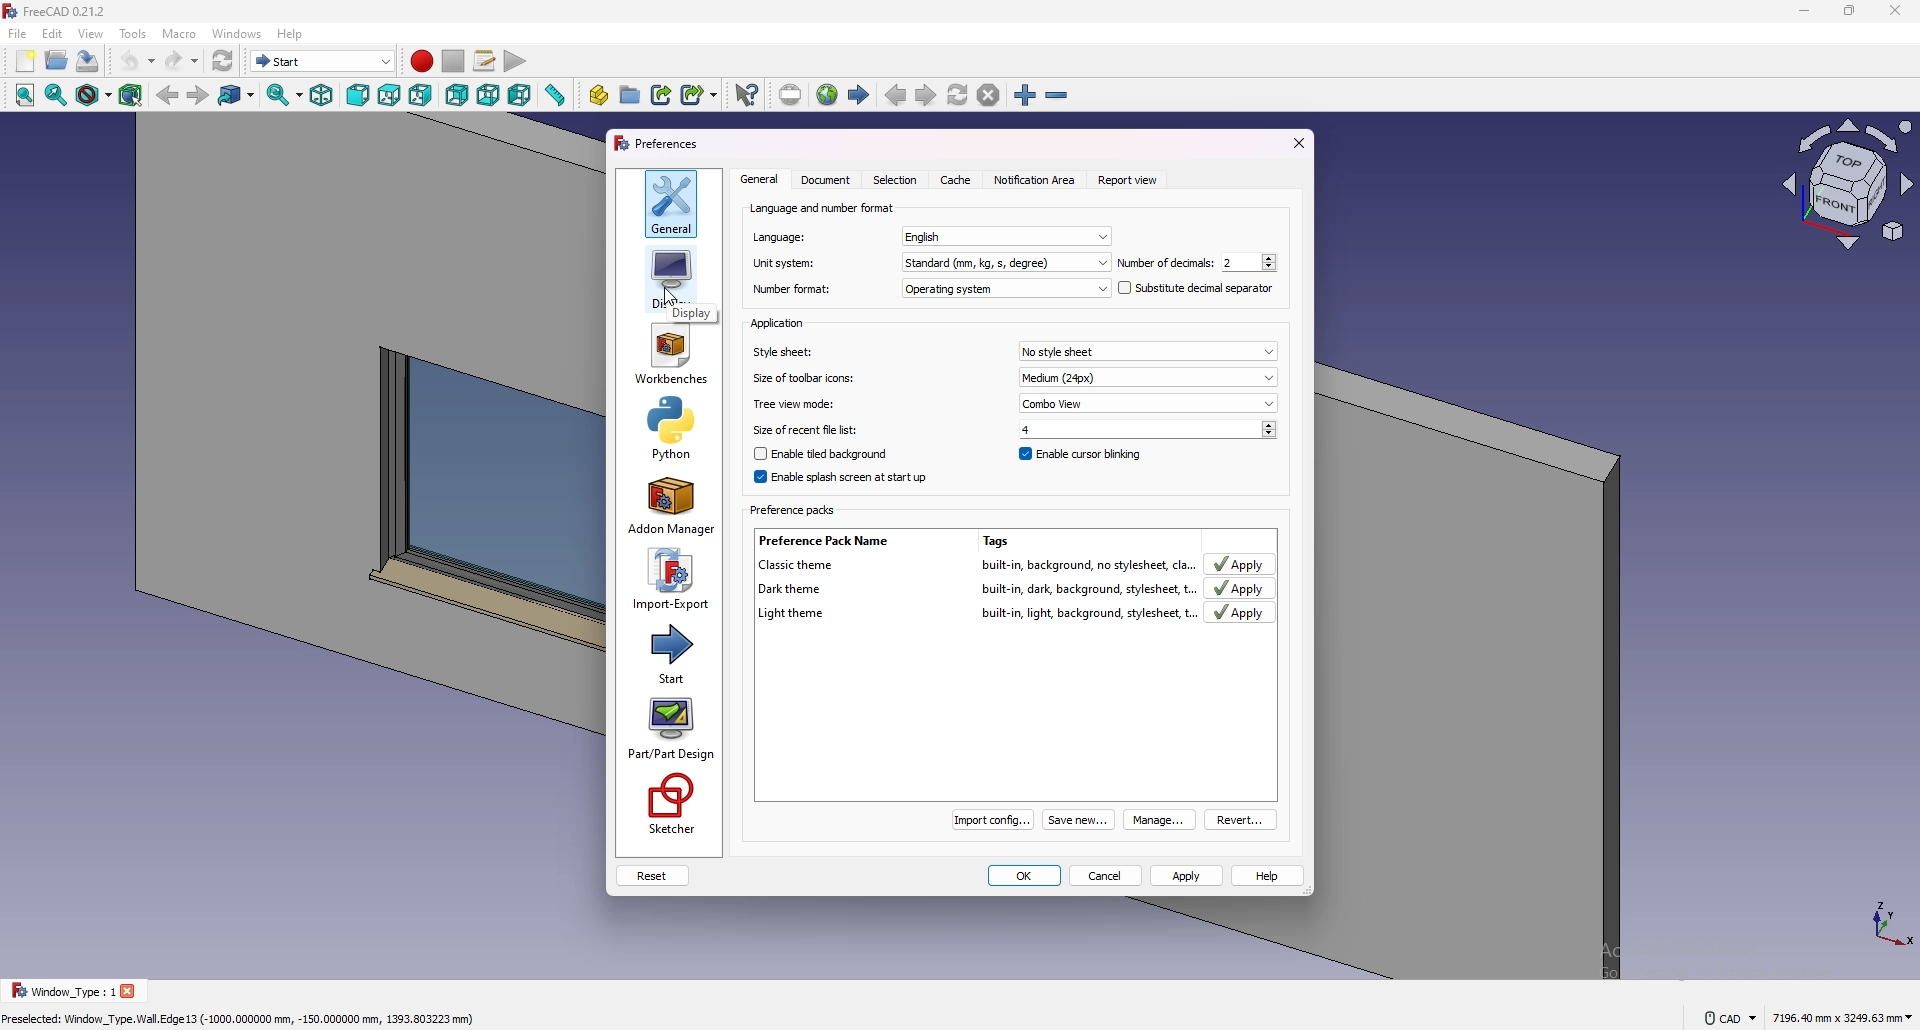 The height and width of the screenshot is (1030, 1920). Describe the element at coordinates (323, 61) in the screenshot. I see `Start` at that location.